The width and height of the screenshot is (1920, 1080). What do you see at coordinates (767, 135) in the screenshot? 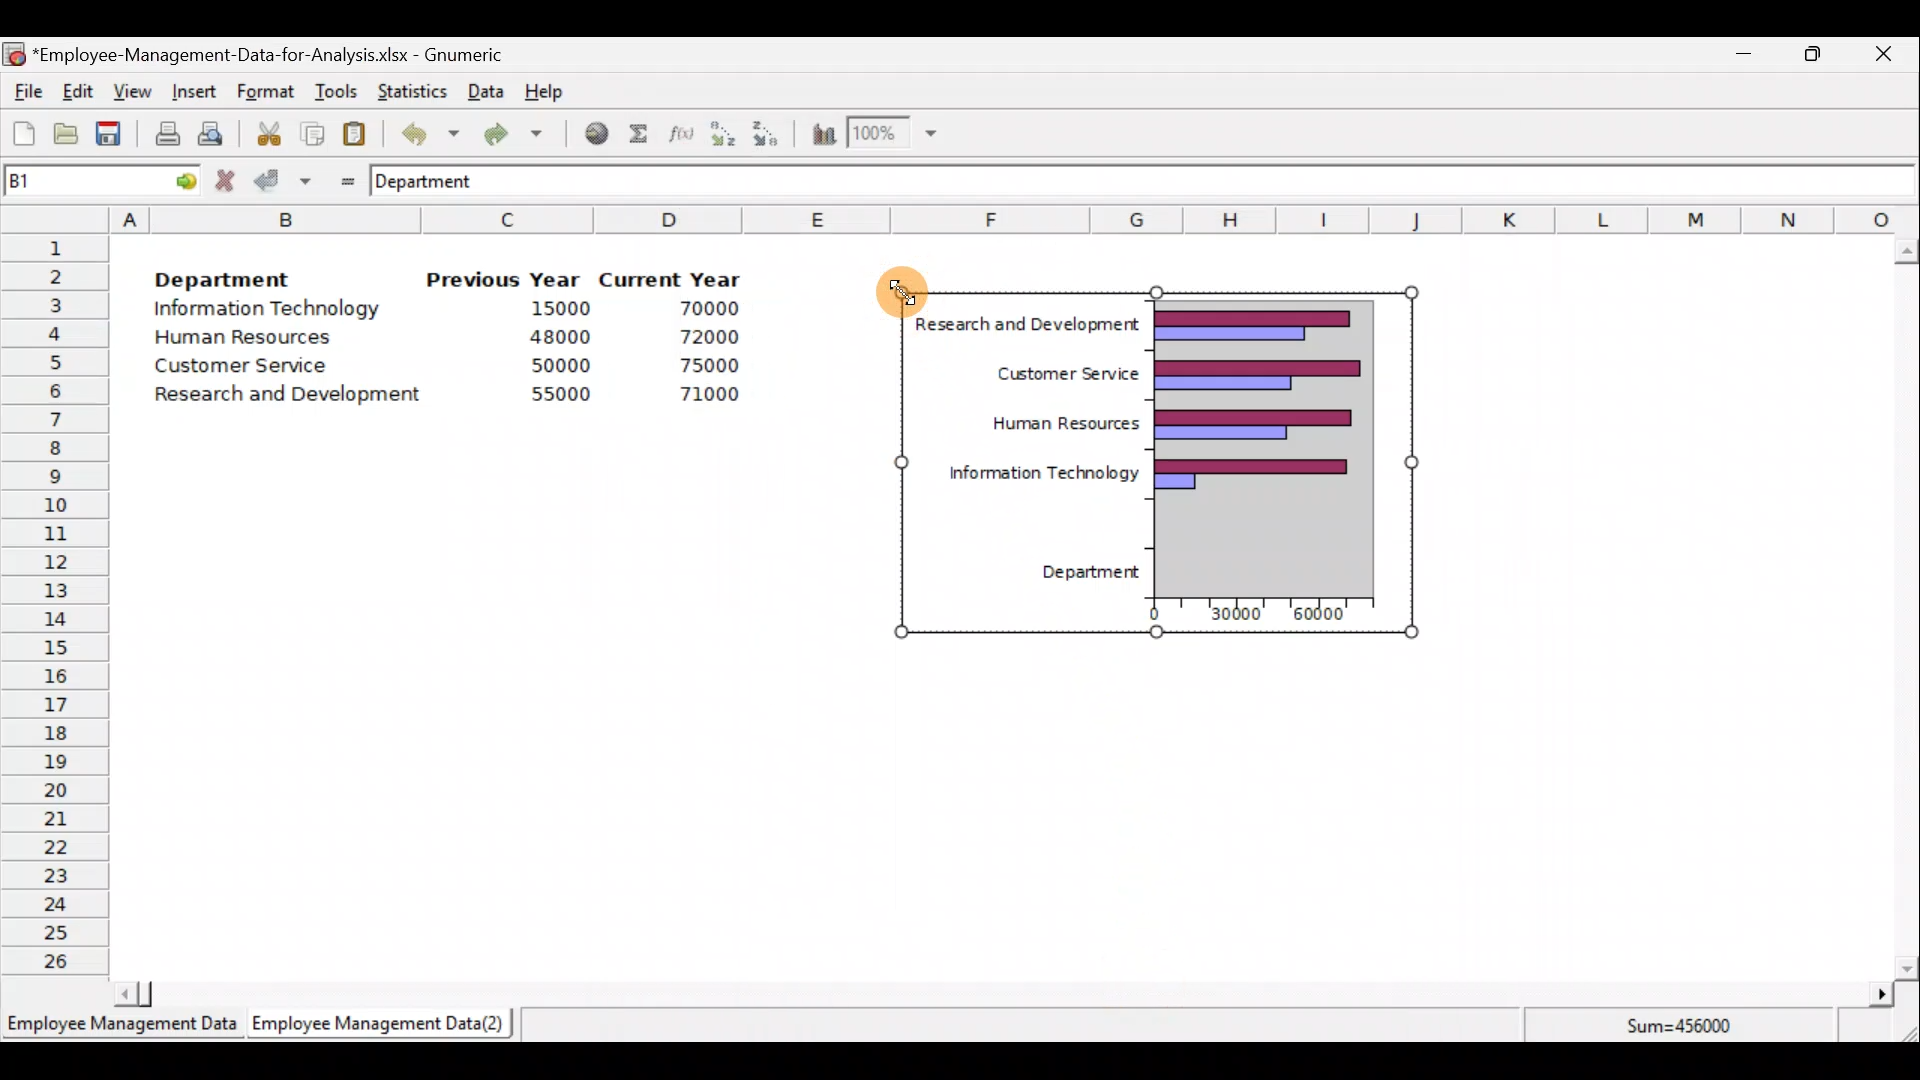
I see `Sort in descending order` at bounding box center [767, 135].